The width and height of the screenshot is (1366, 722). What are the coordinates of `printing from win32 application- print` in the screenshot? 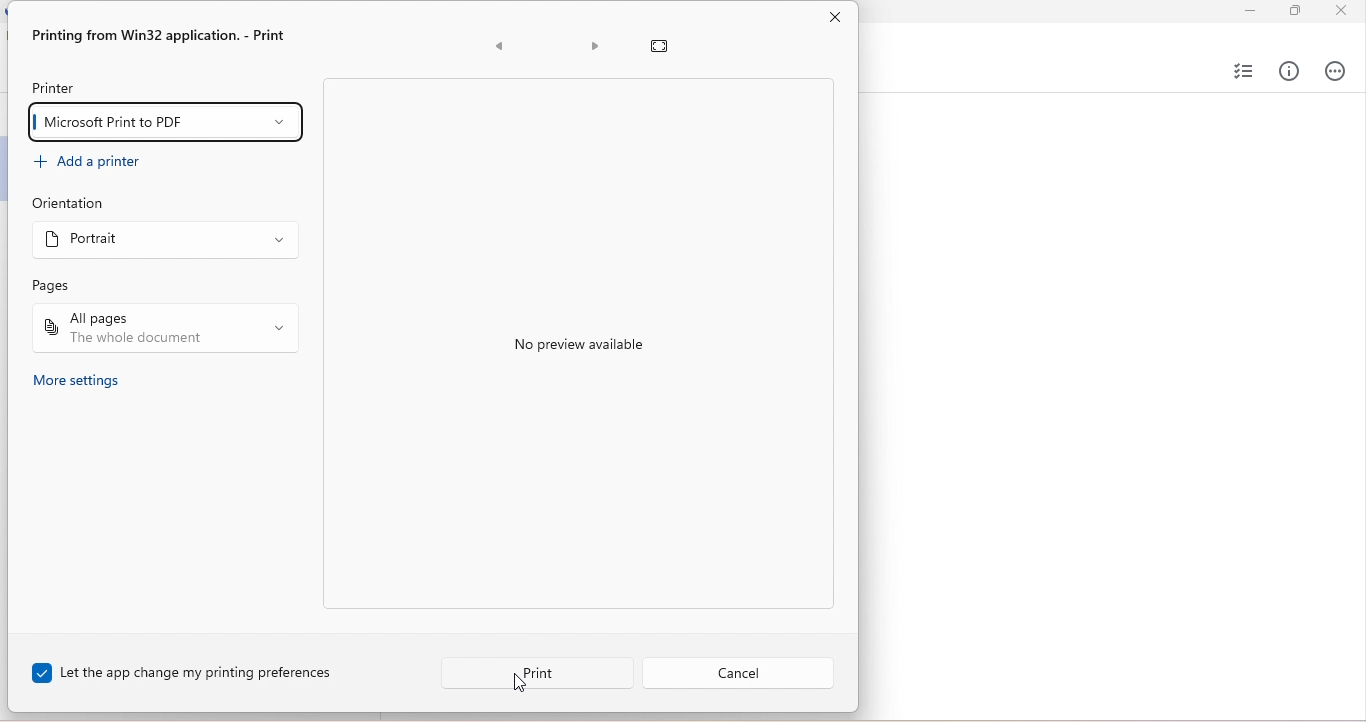 It's located at (161, 39).